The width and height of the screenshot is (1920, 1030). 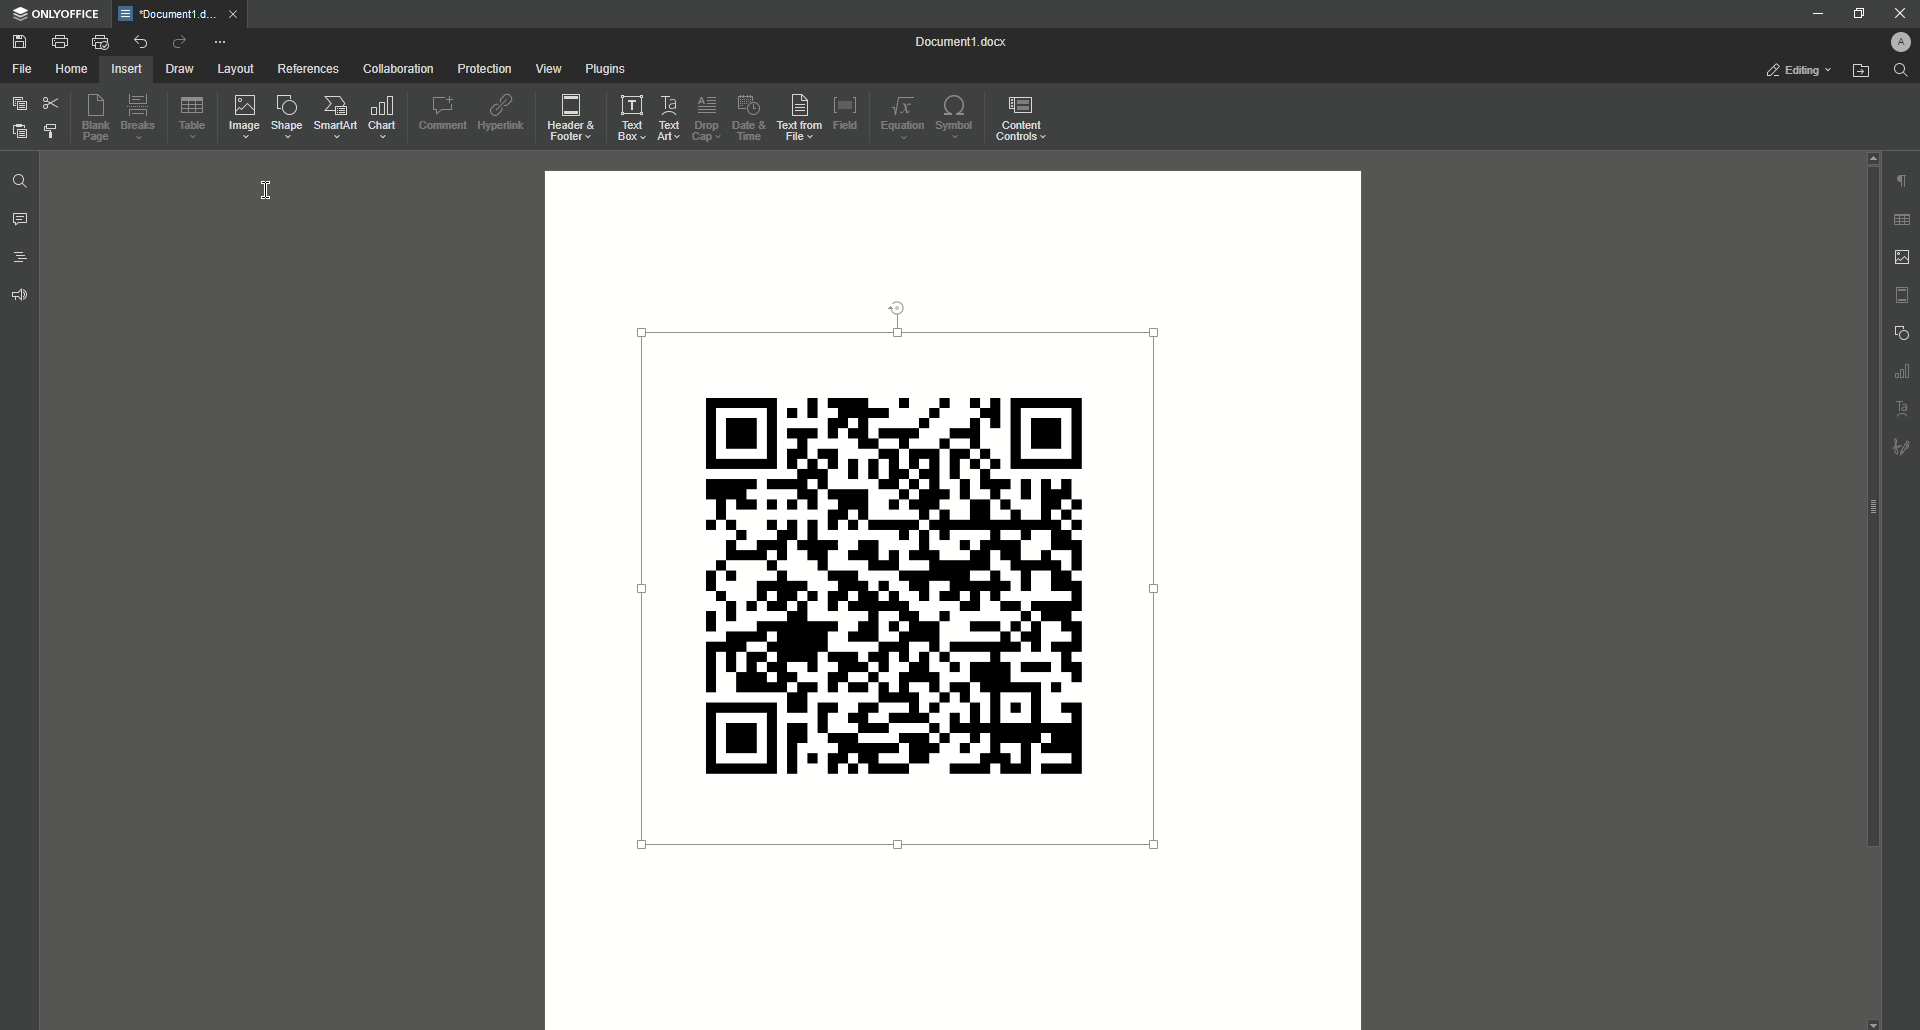 What do you see at coordinates (479, 69) in the screenshot?
I see `Protection` at bounding box center [479, 69].